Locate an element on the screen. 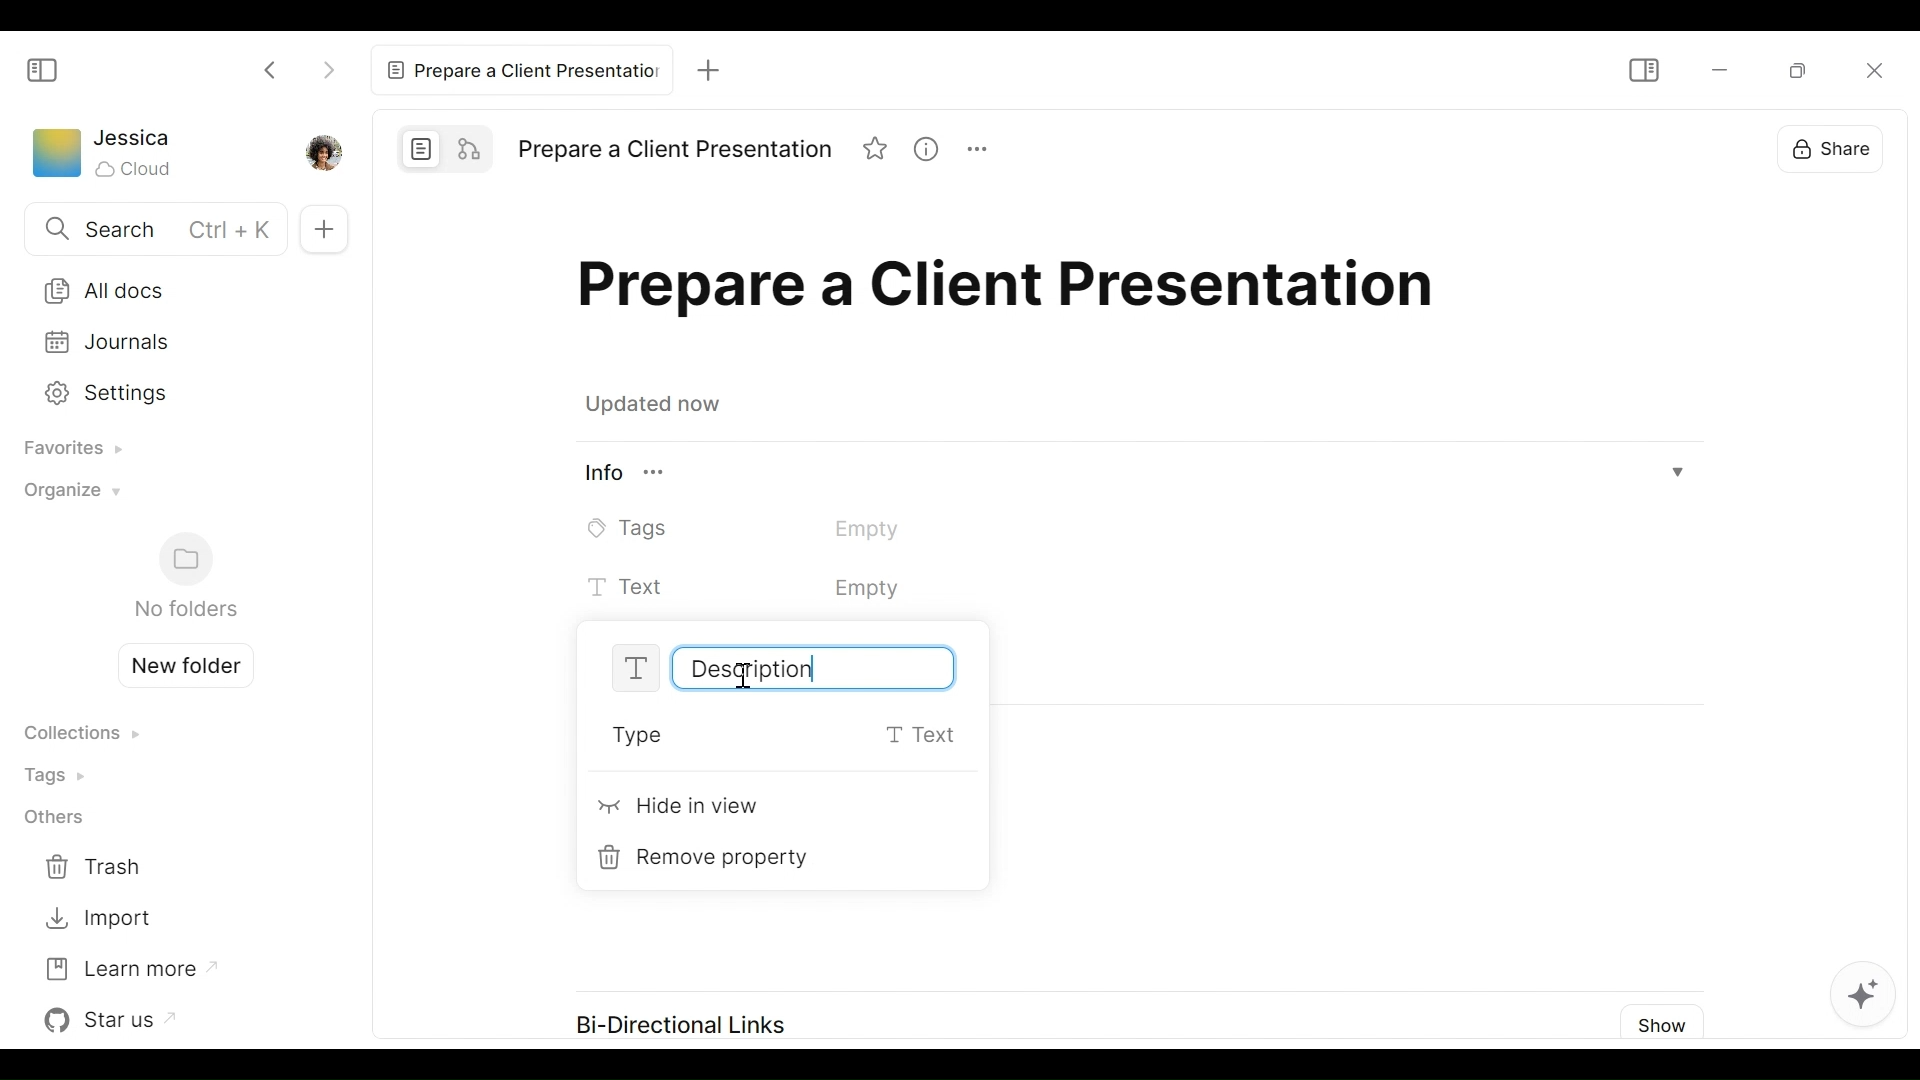  Page mode is located at coordinates (422, 148).